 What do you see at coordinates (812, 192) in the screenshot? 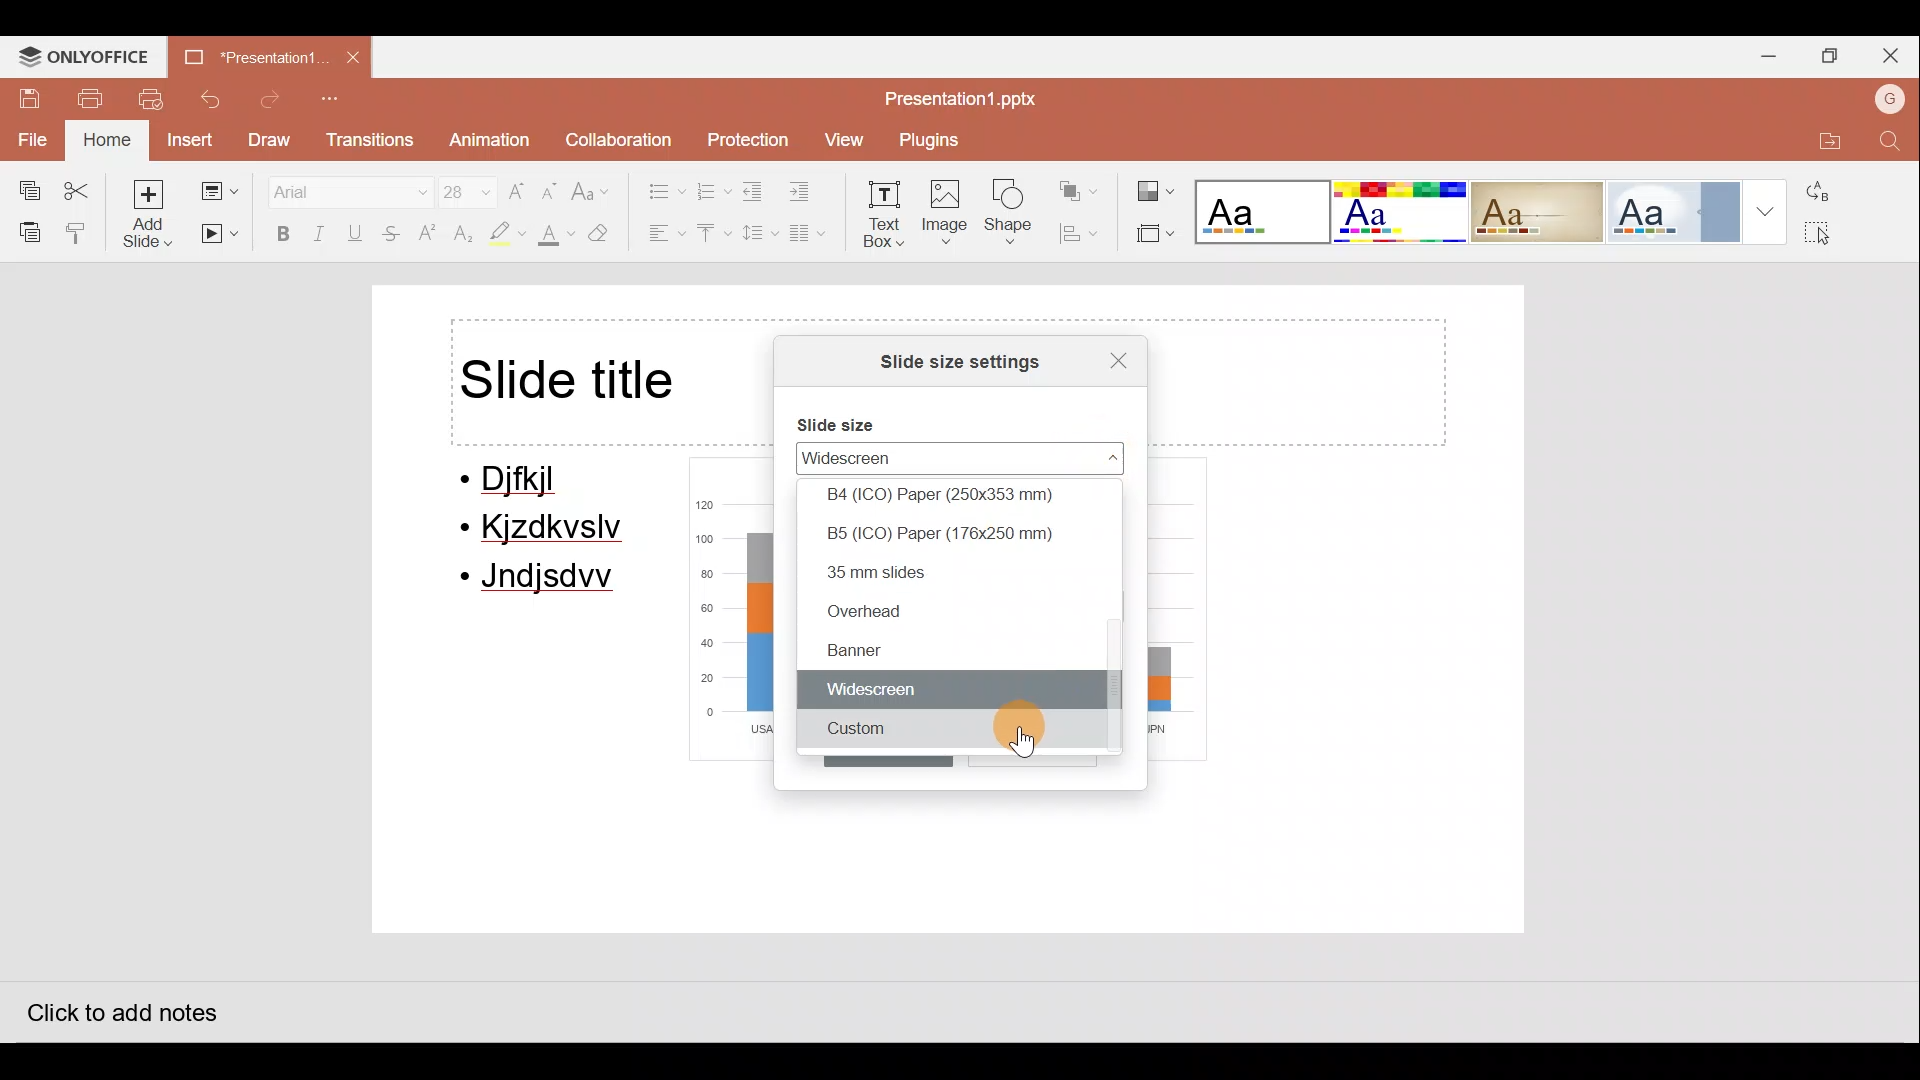
I see `Increase indent` at bounding box center [812, 192].